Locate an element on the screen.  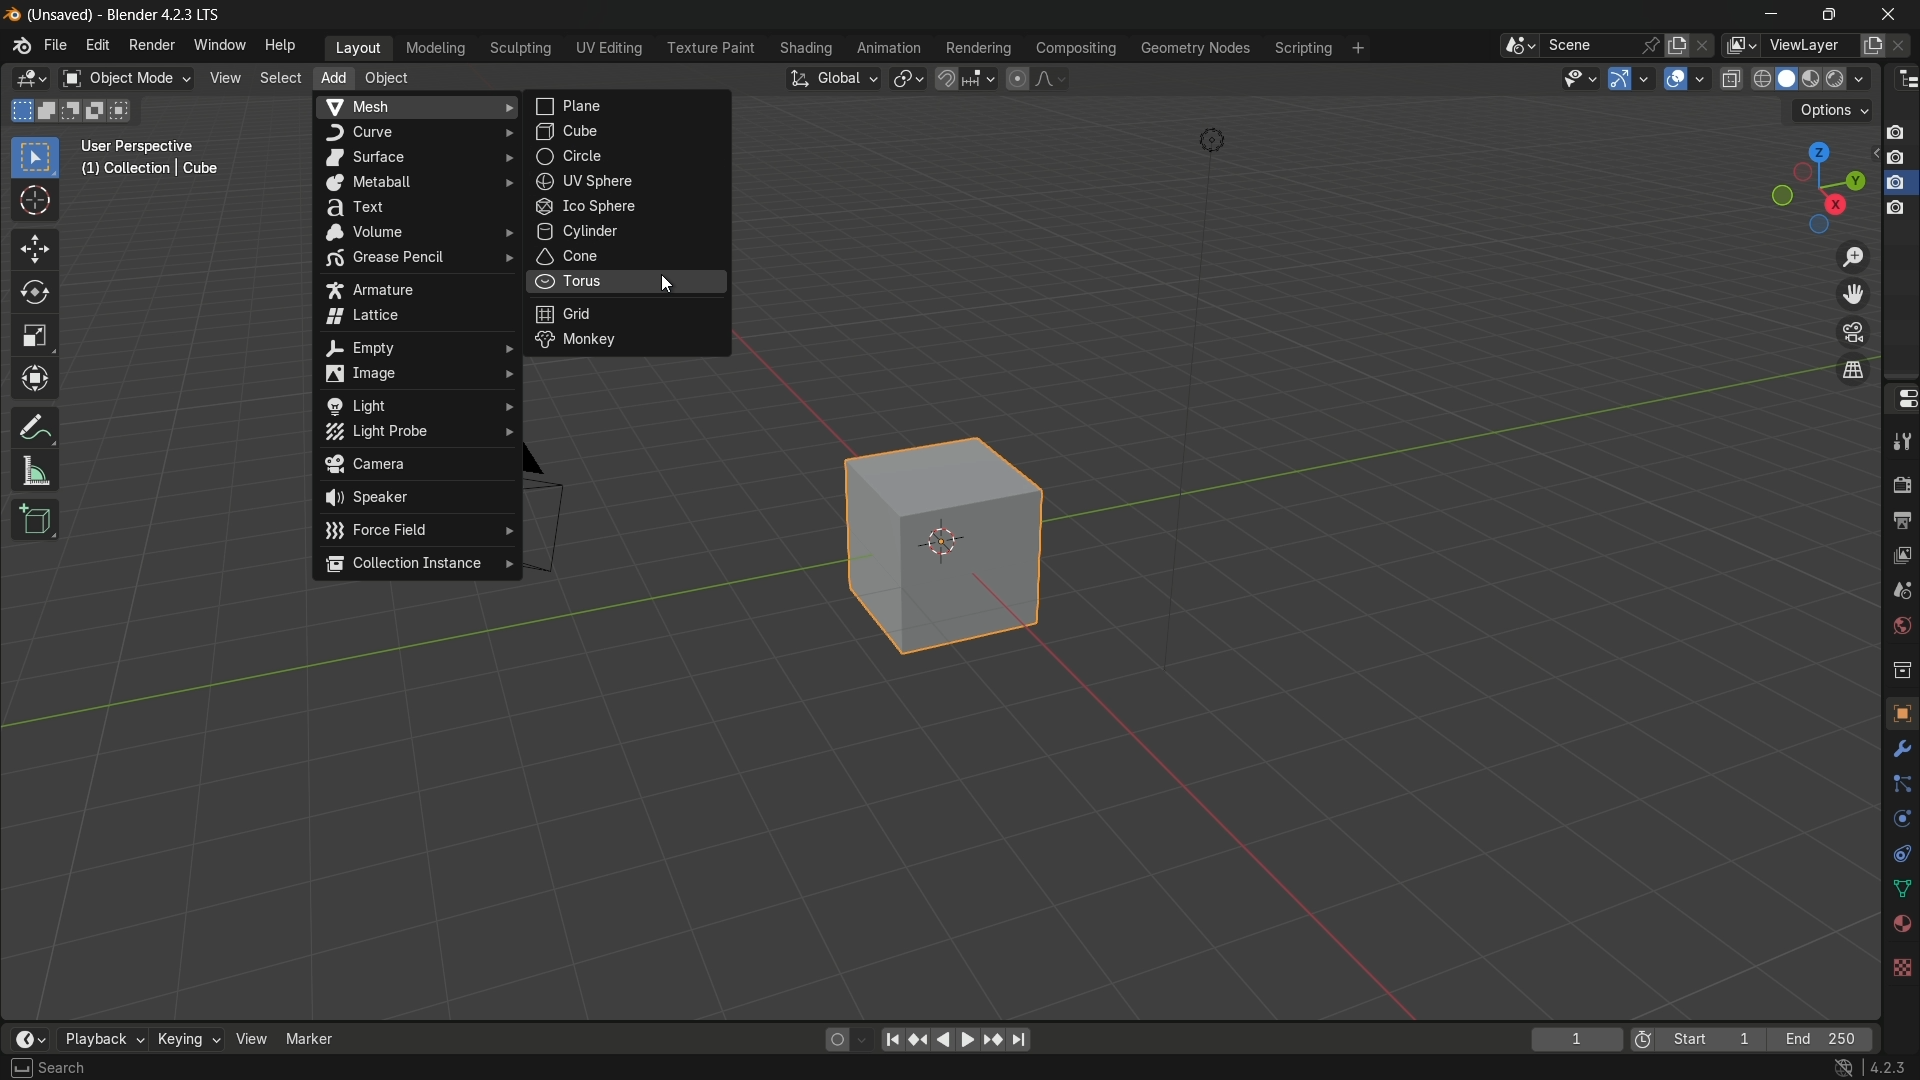
toggle the camera view is located at coordinates (1853, 332).